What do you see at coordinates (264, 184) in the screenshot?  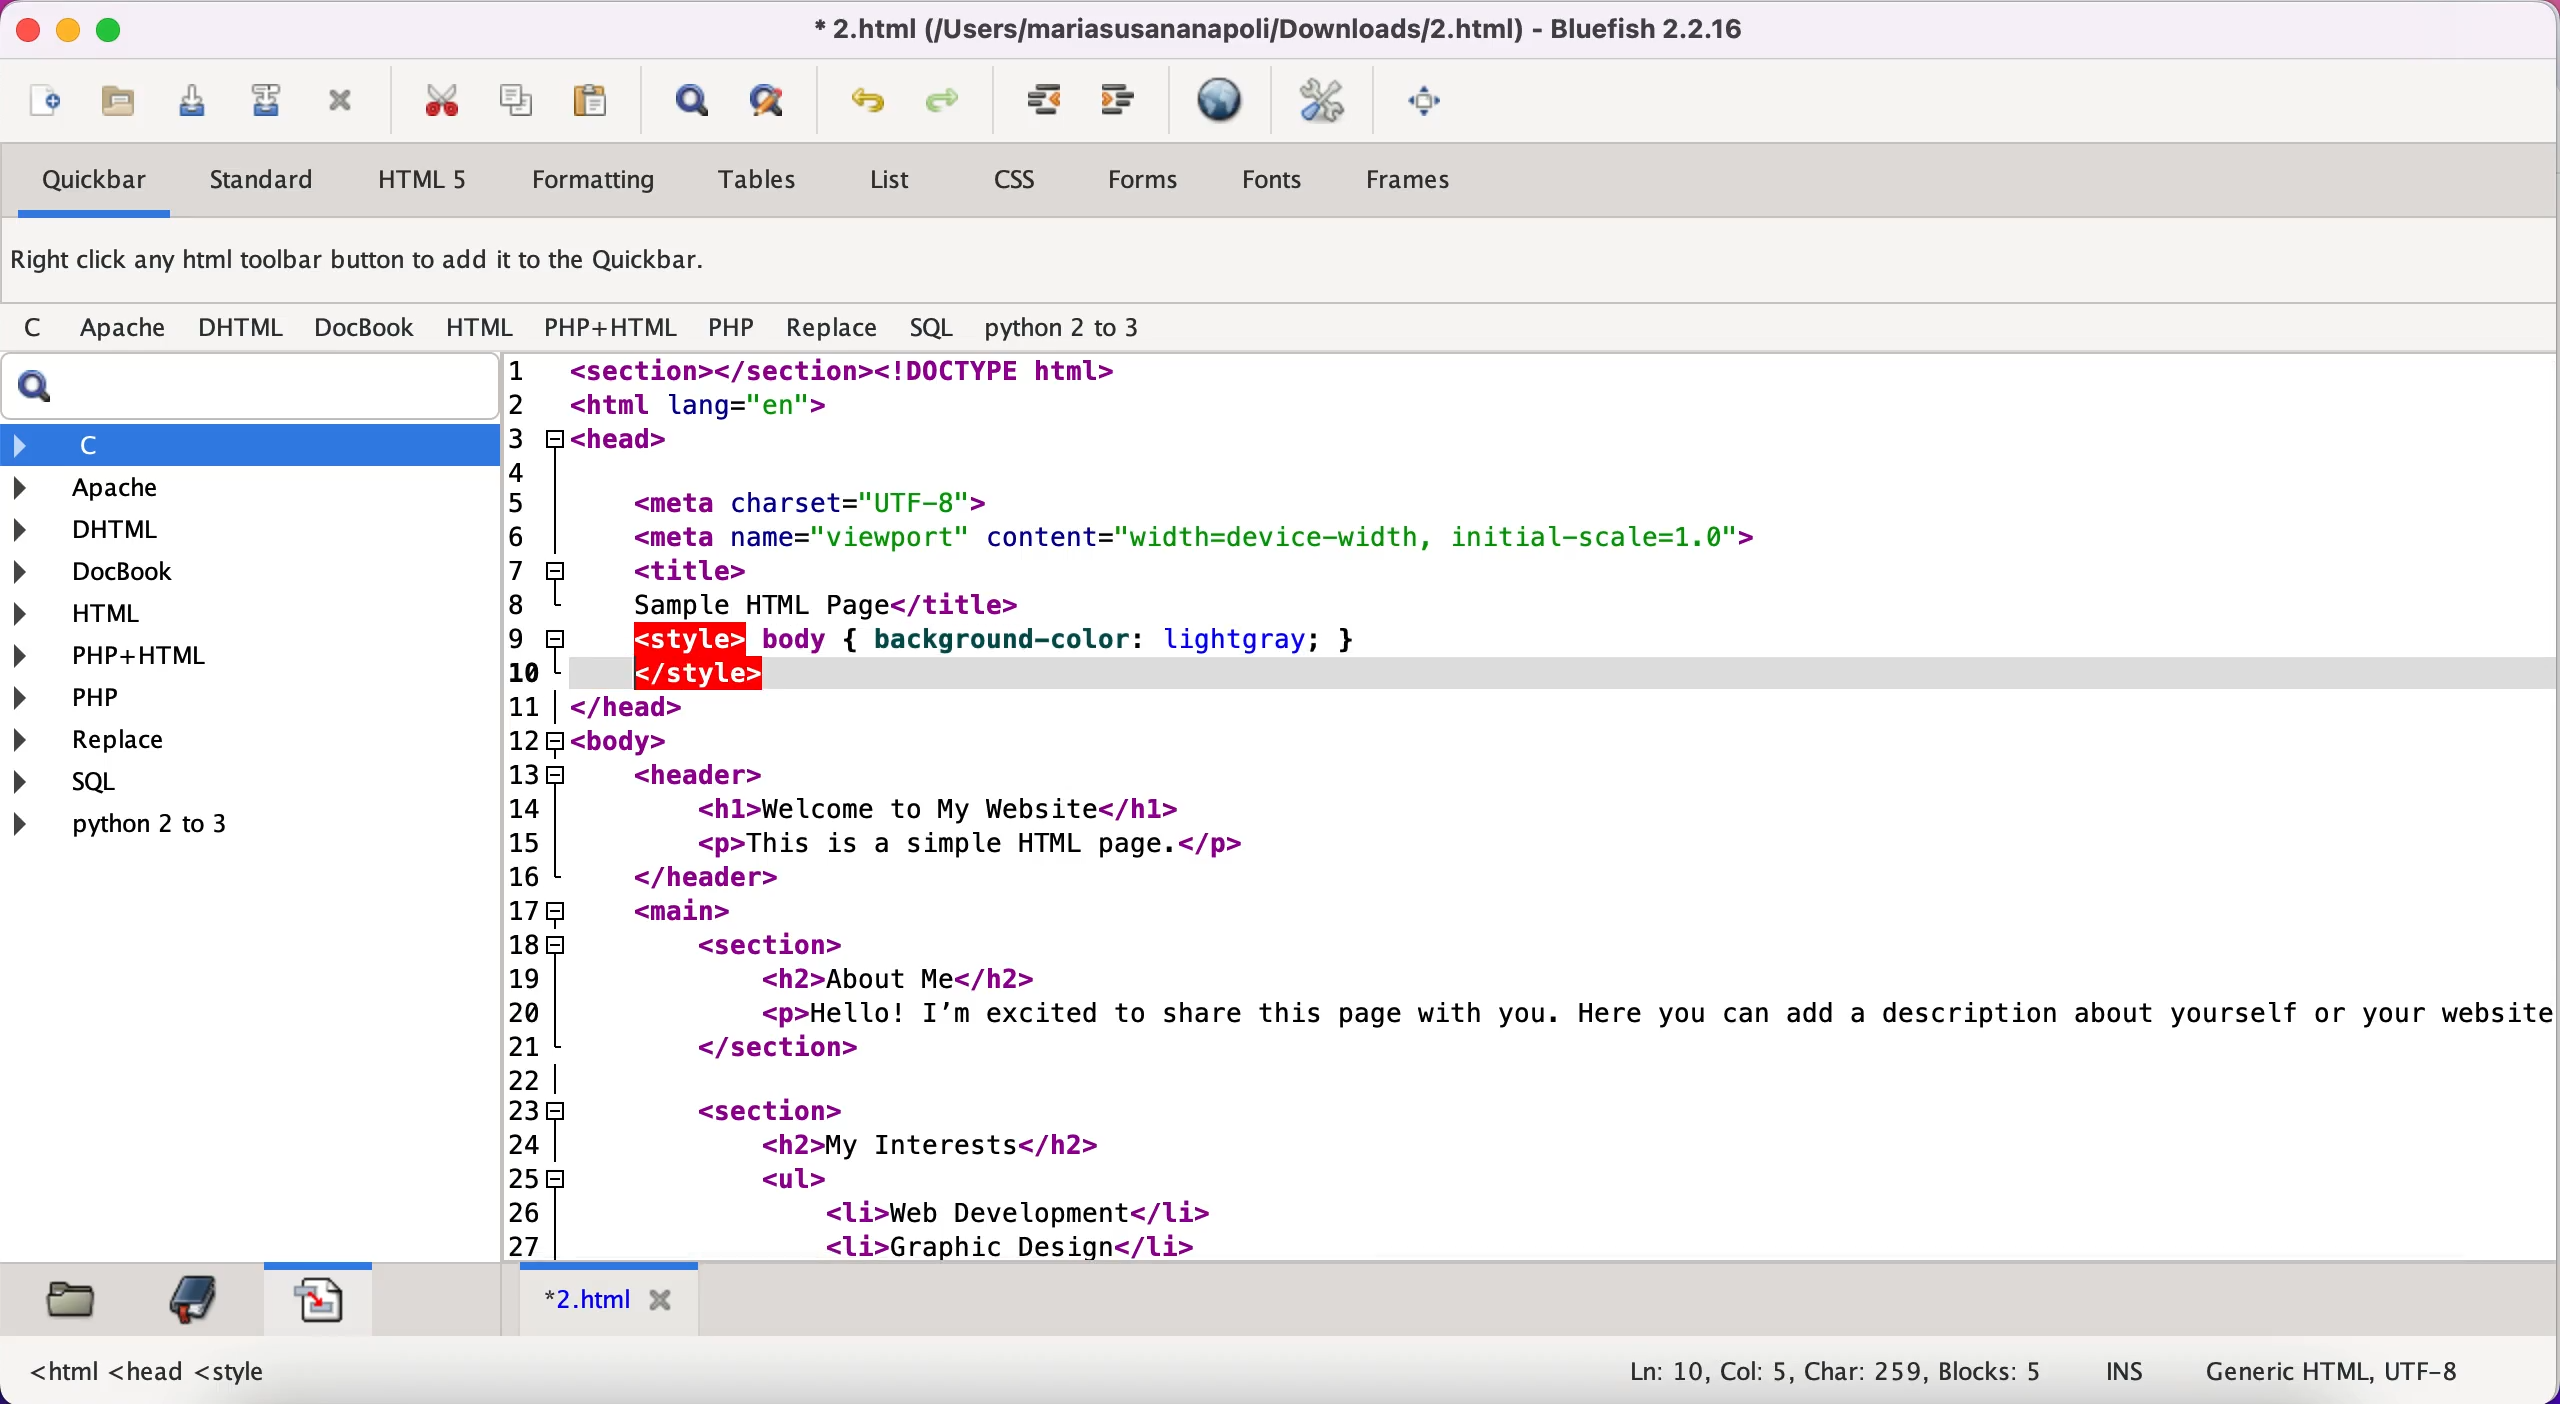 I see `standard` at bounding box center [264, 184].